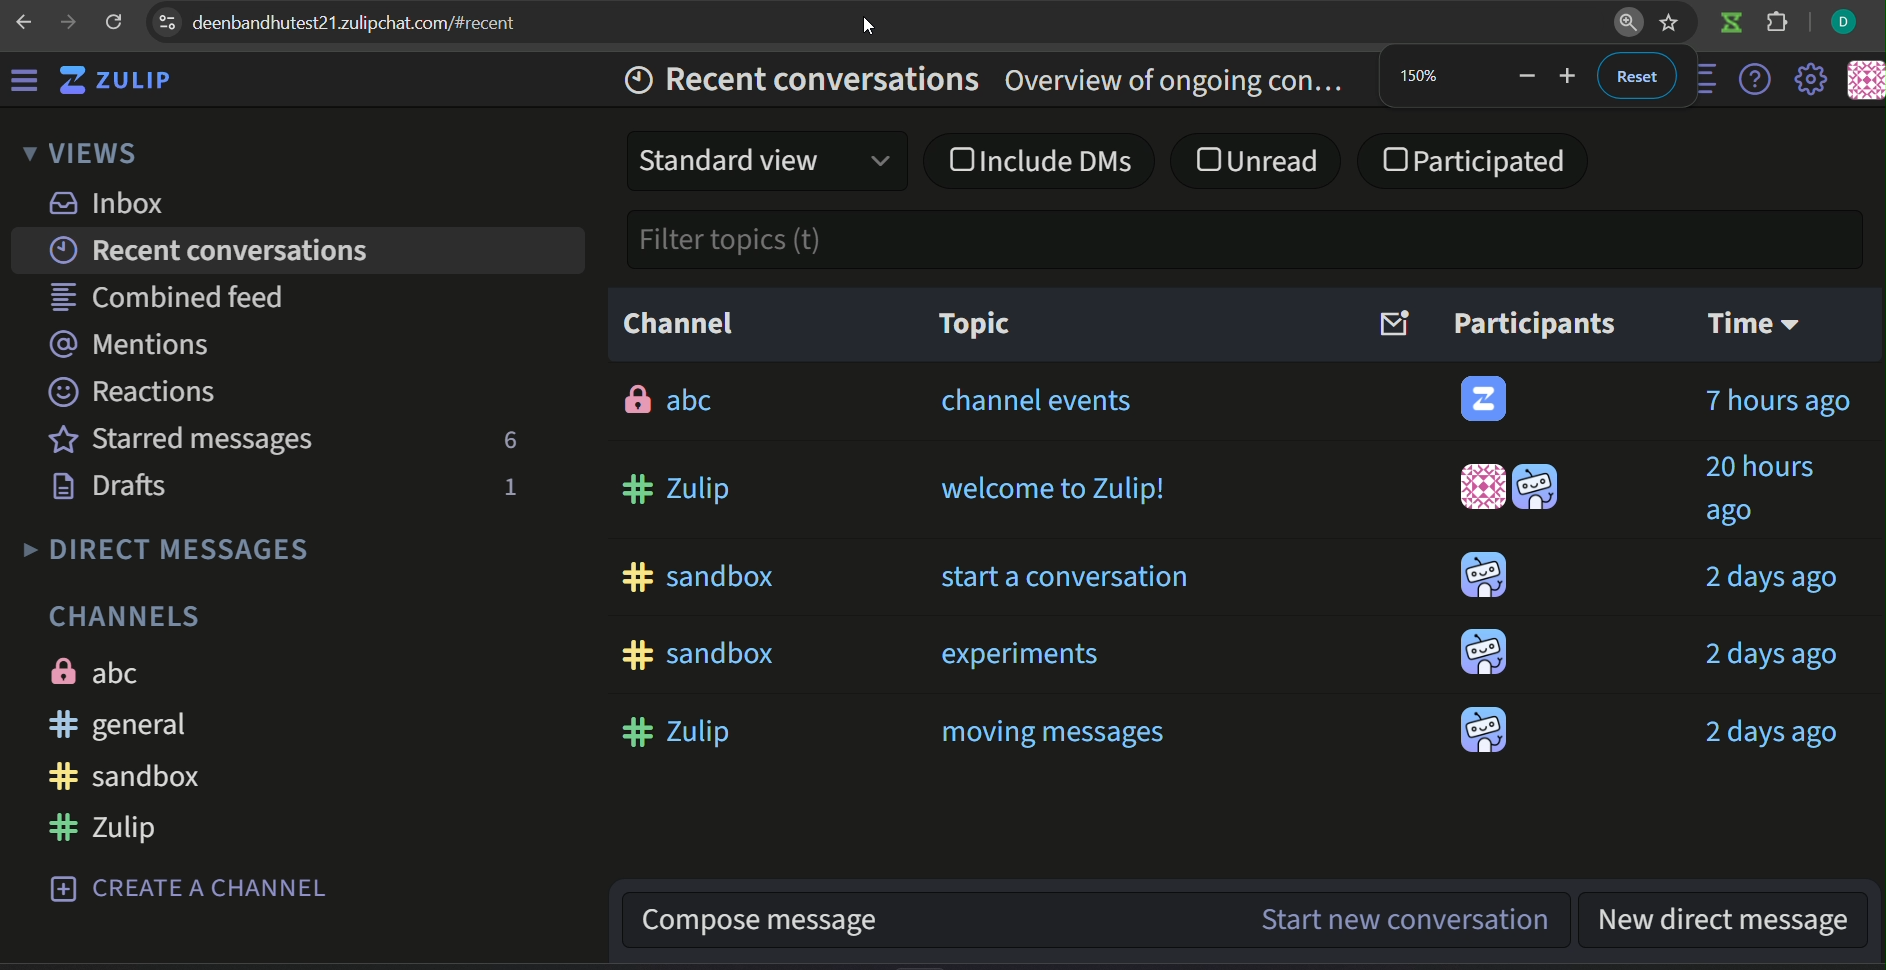 The width and height of the screenshot is (1886, 970). I want to click on settings, so click(1813, 79).